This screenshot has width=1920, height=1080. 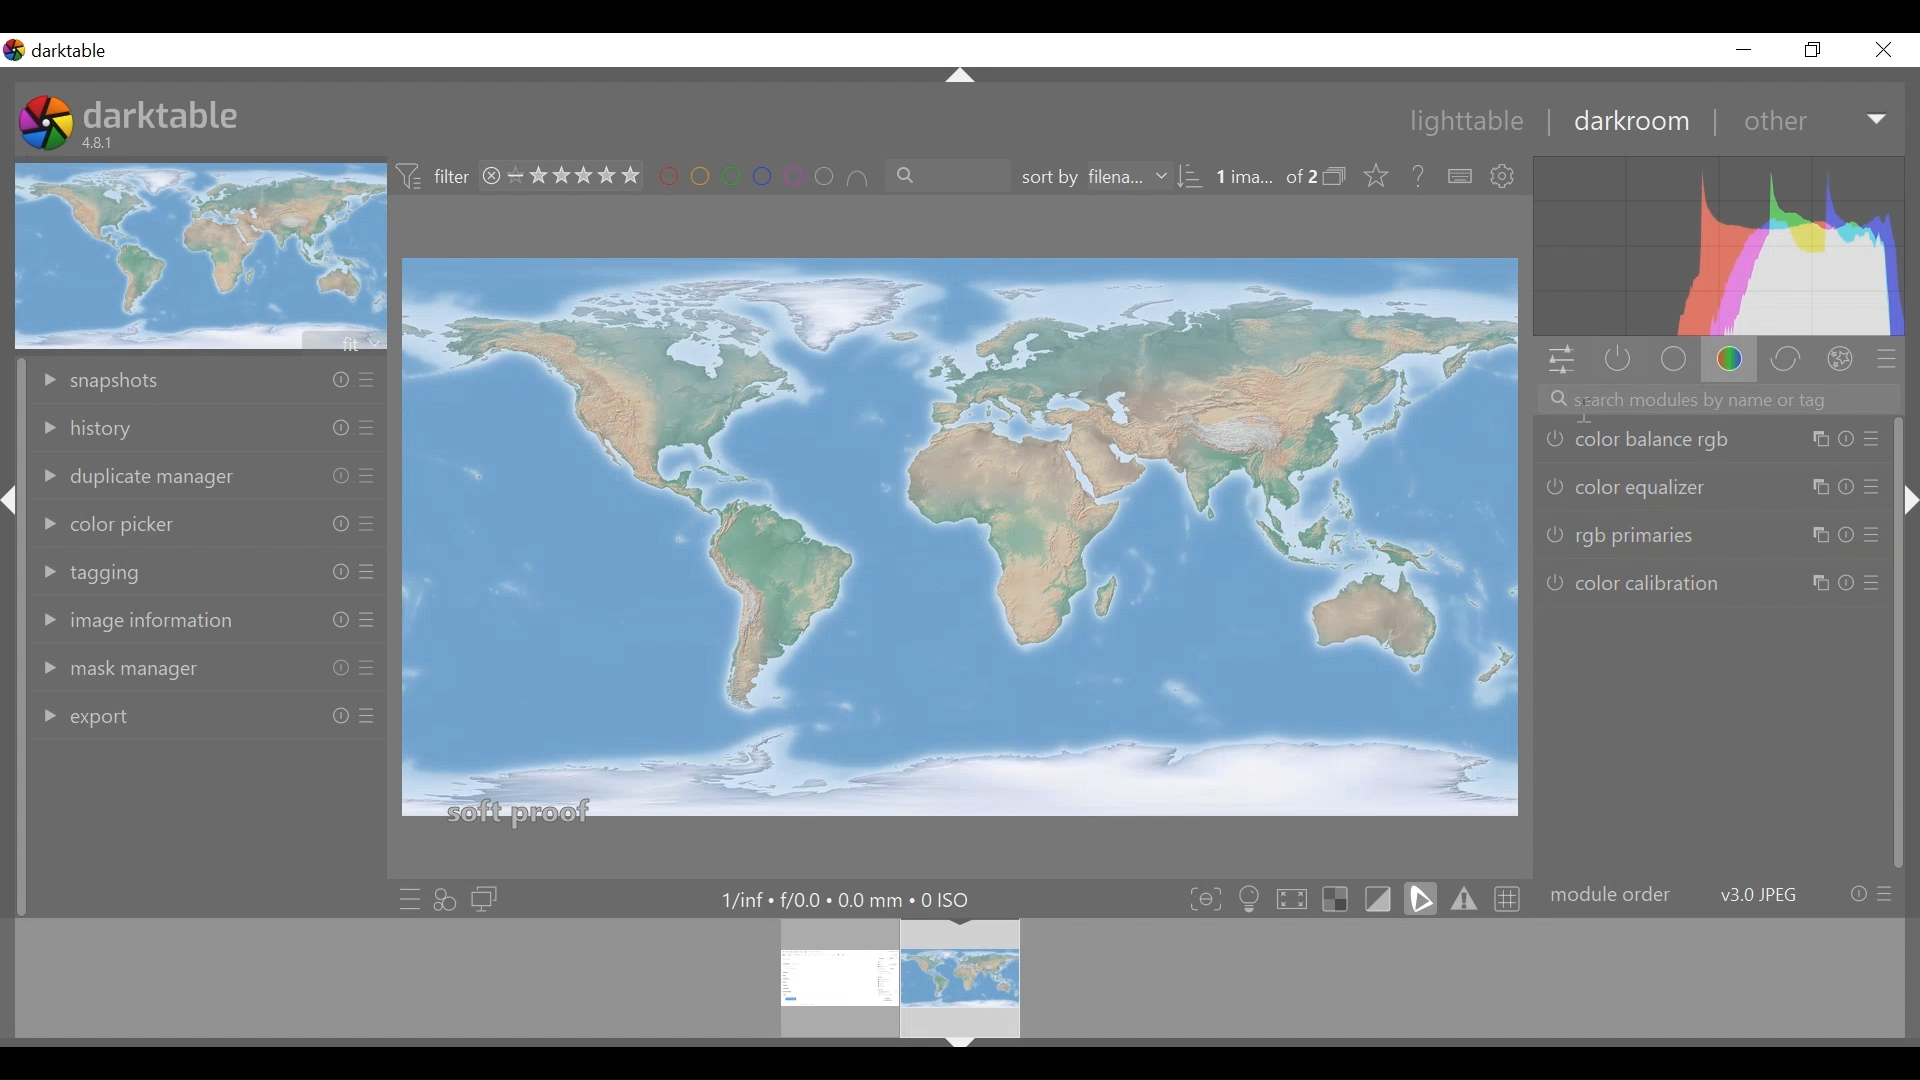 I want to click on darktable, so click(x=162, y=113).